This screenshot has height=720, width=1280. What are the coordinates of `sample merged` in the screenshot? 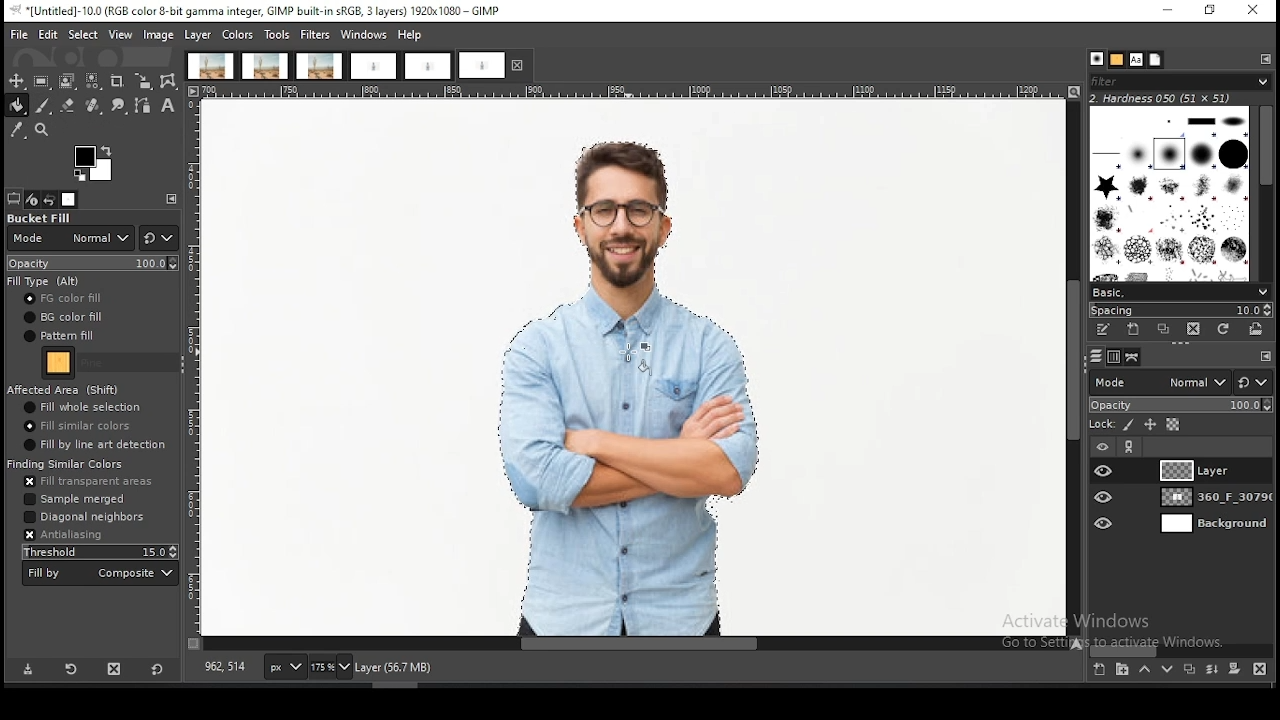 It's located at (76, 498).